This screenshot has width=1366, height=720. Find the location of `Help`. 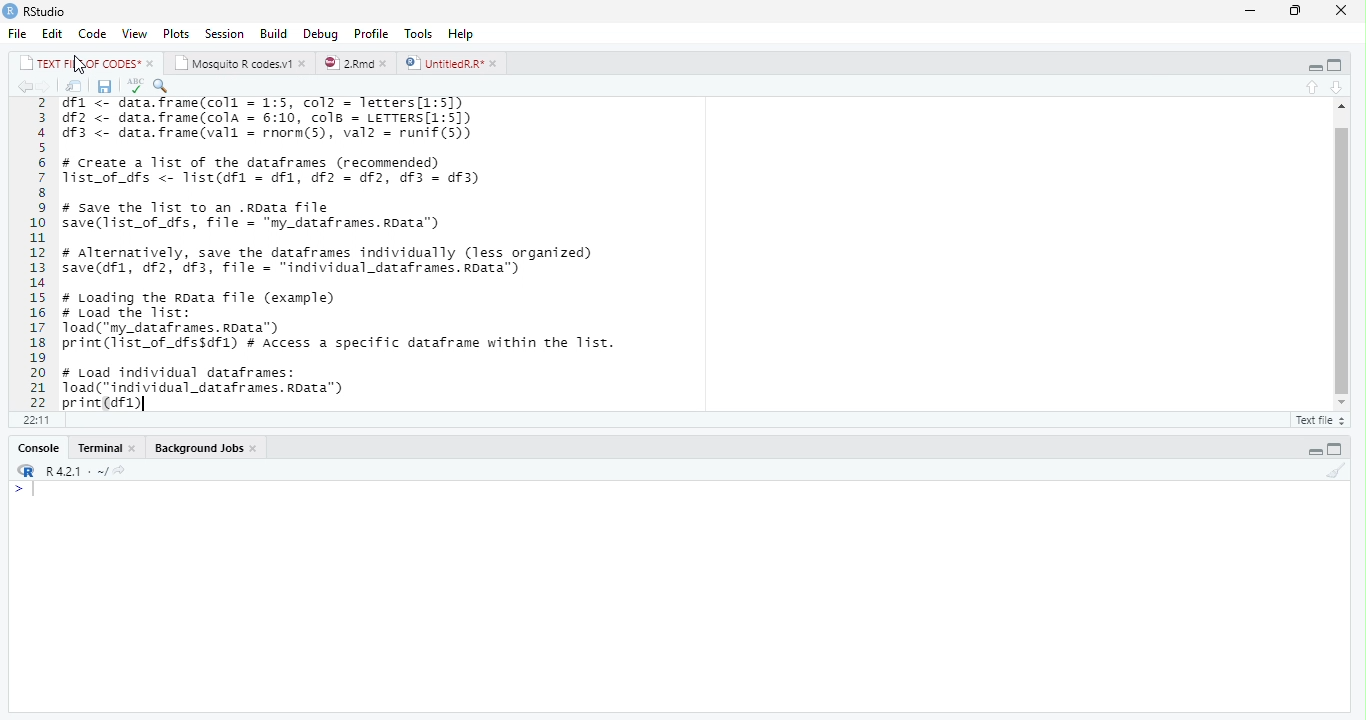

Help is located at coordinates (462, 34).